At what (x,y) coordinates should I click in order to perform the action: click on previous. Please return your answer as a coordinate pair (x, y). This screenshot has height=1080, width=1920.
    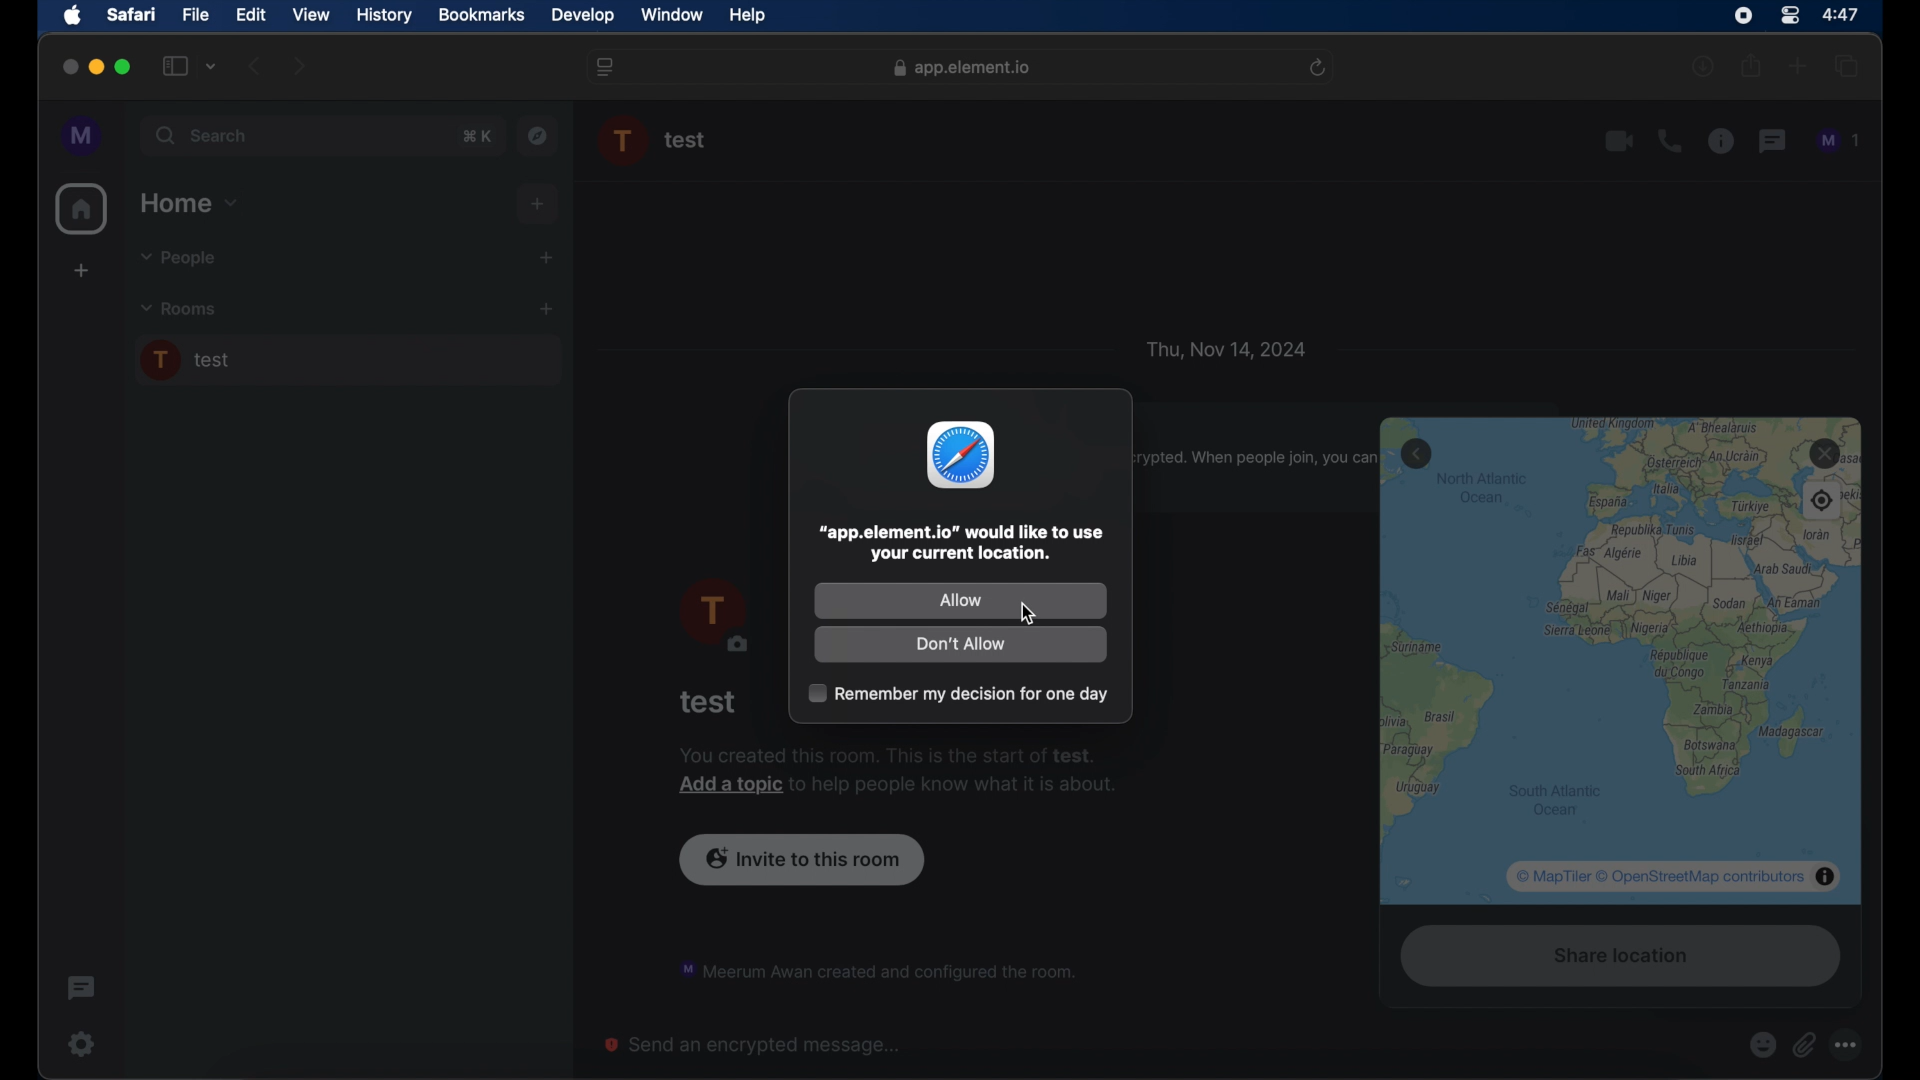
    Looking at the image, I should click on (256, 66).